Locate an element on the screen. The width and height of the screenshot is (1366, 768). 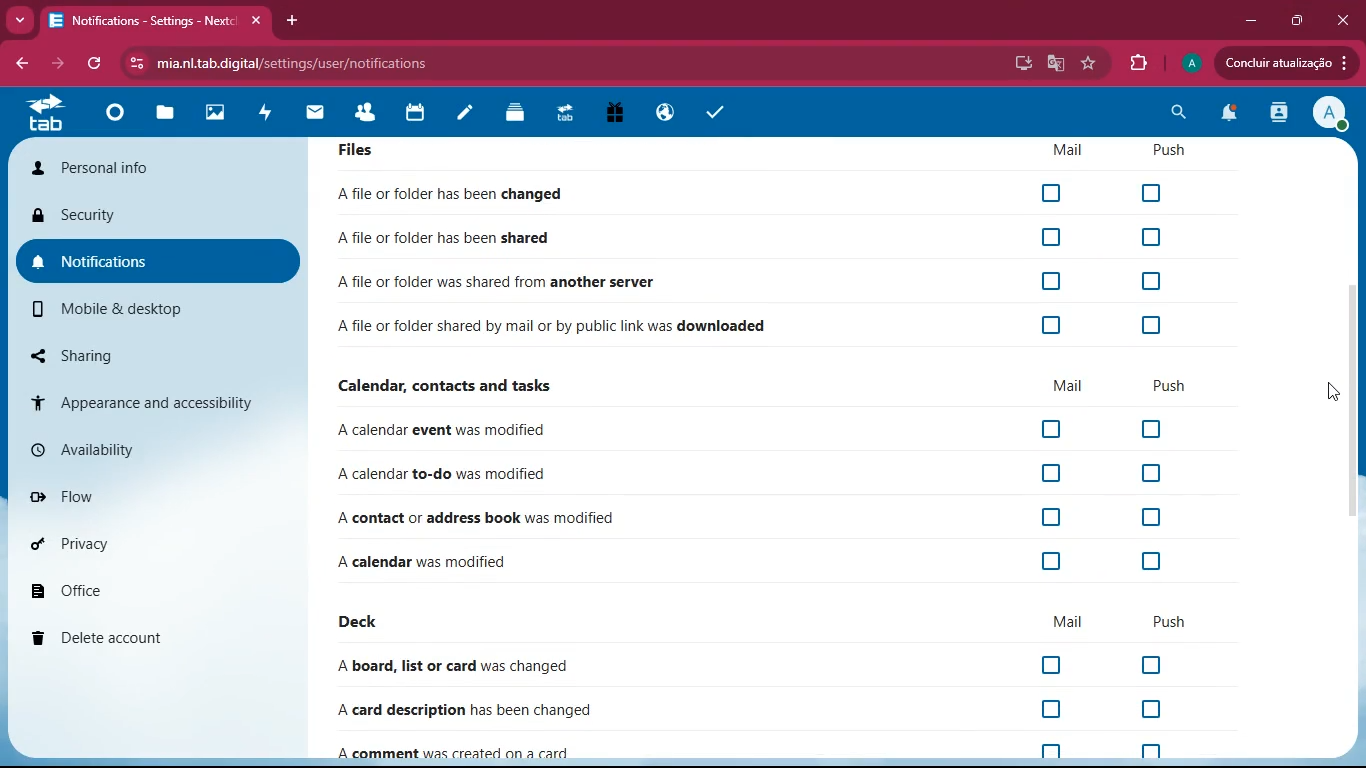
mail is located at coordinates (322, 115).